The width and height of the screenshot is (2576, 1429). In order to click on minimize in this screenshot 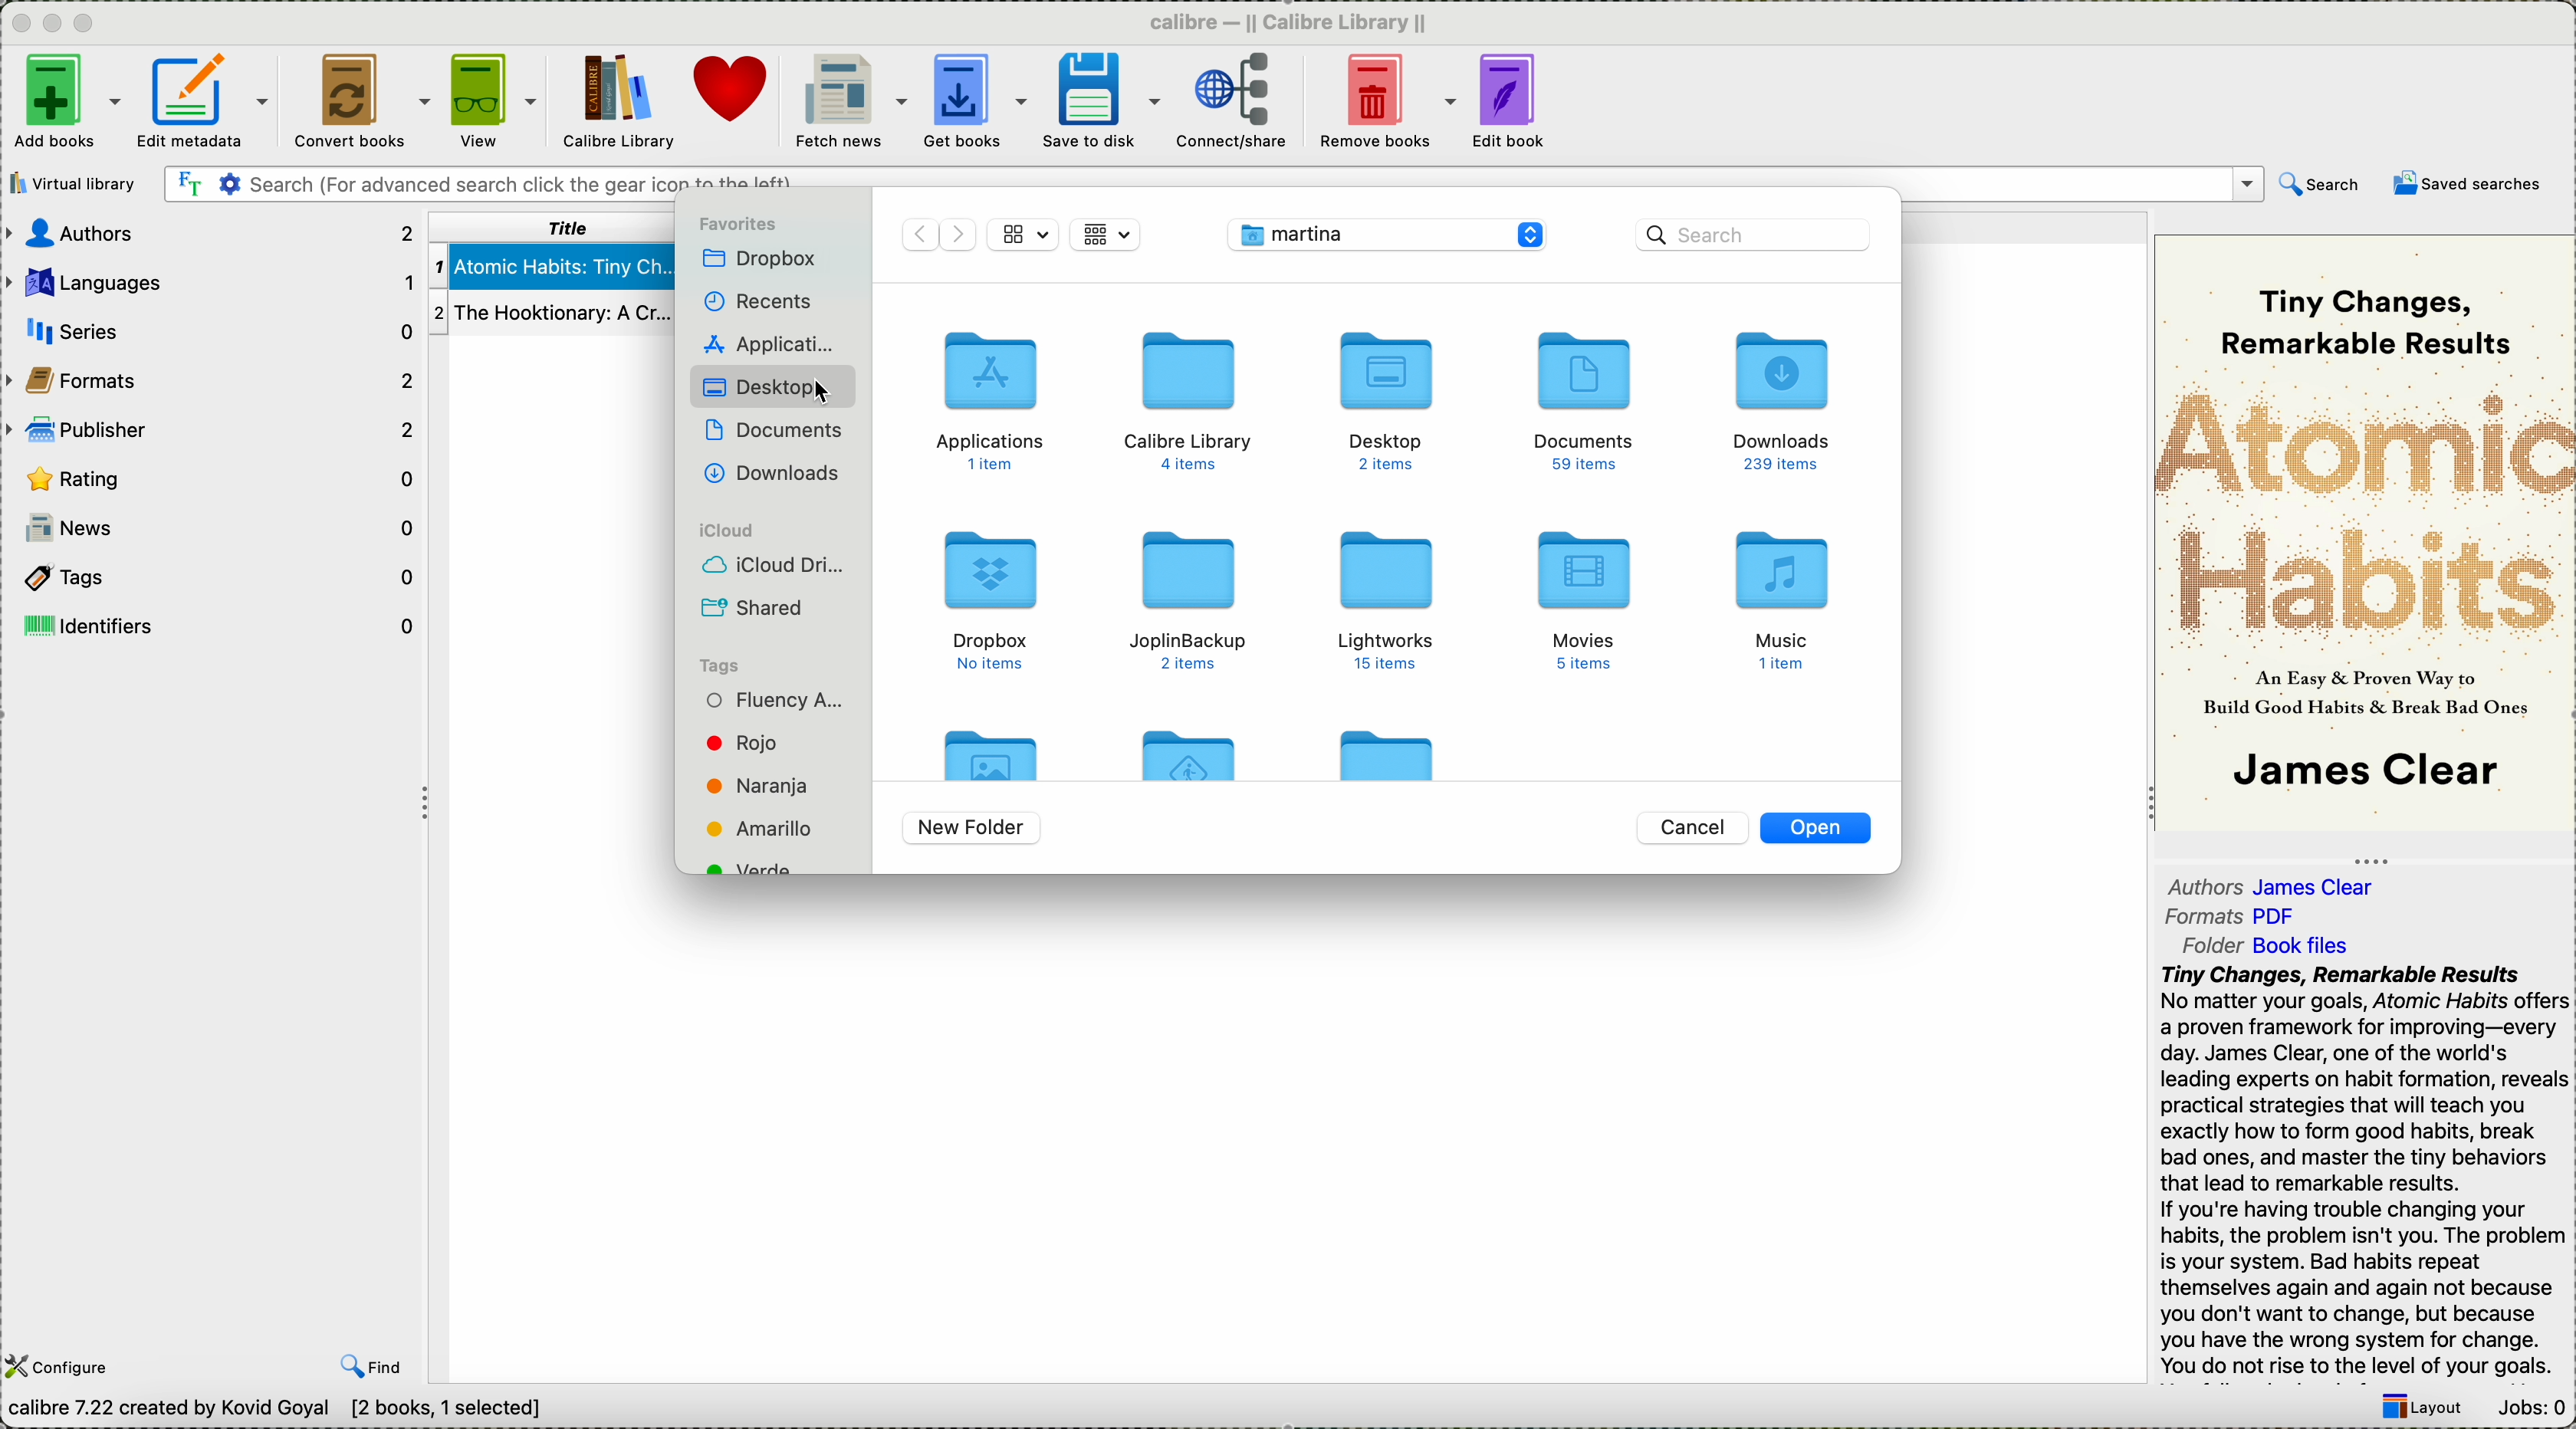, I will do `click(52, 19)`.